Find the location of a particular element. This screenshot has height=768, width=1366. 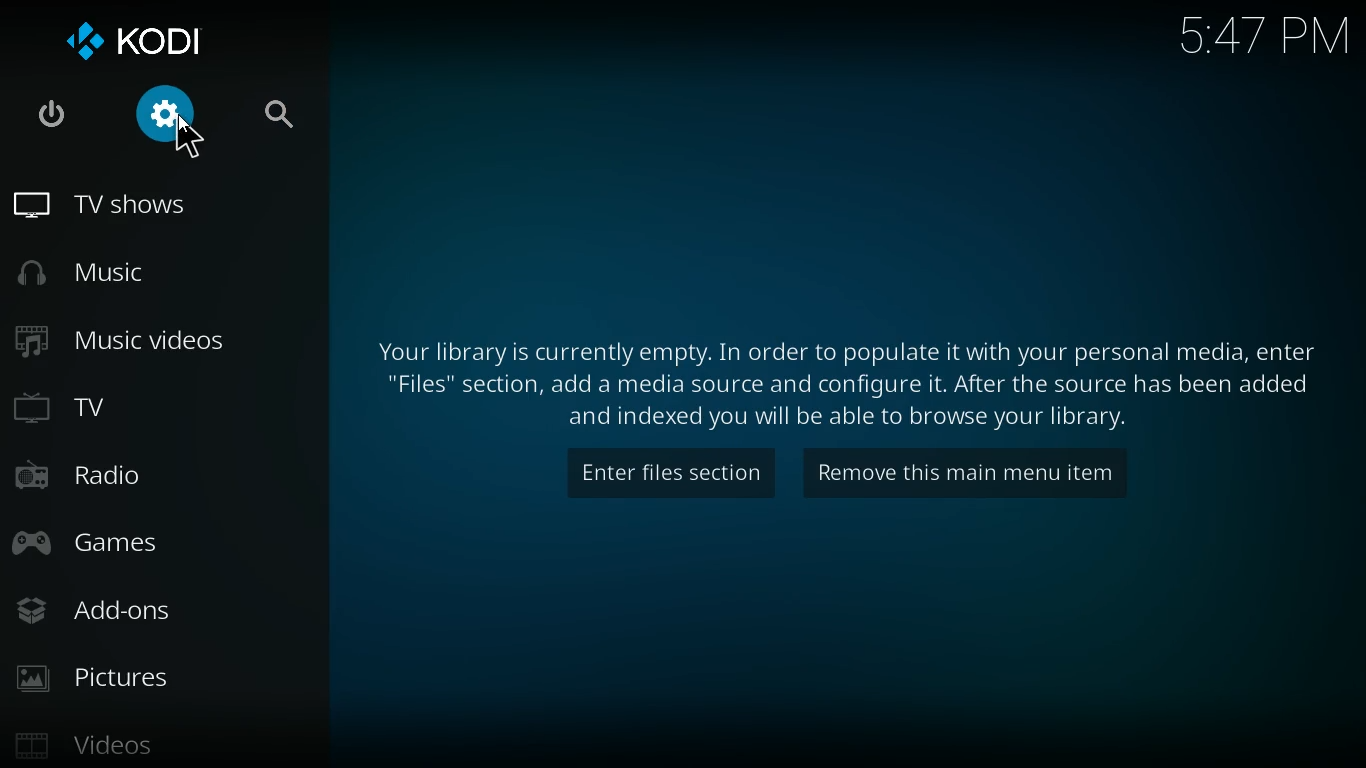

tv shows is located at coordinates (160, 208).